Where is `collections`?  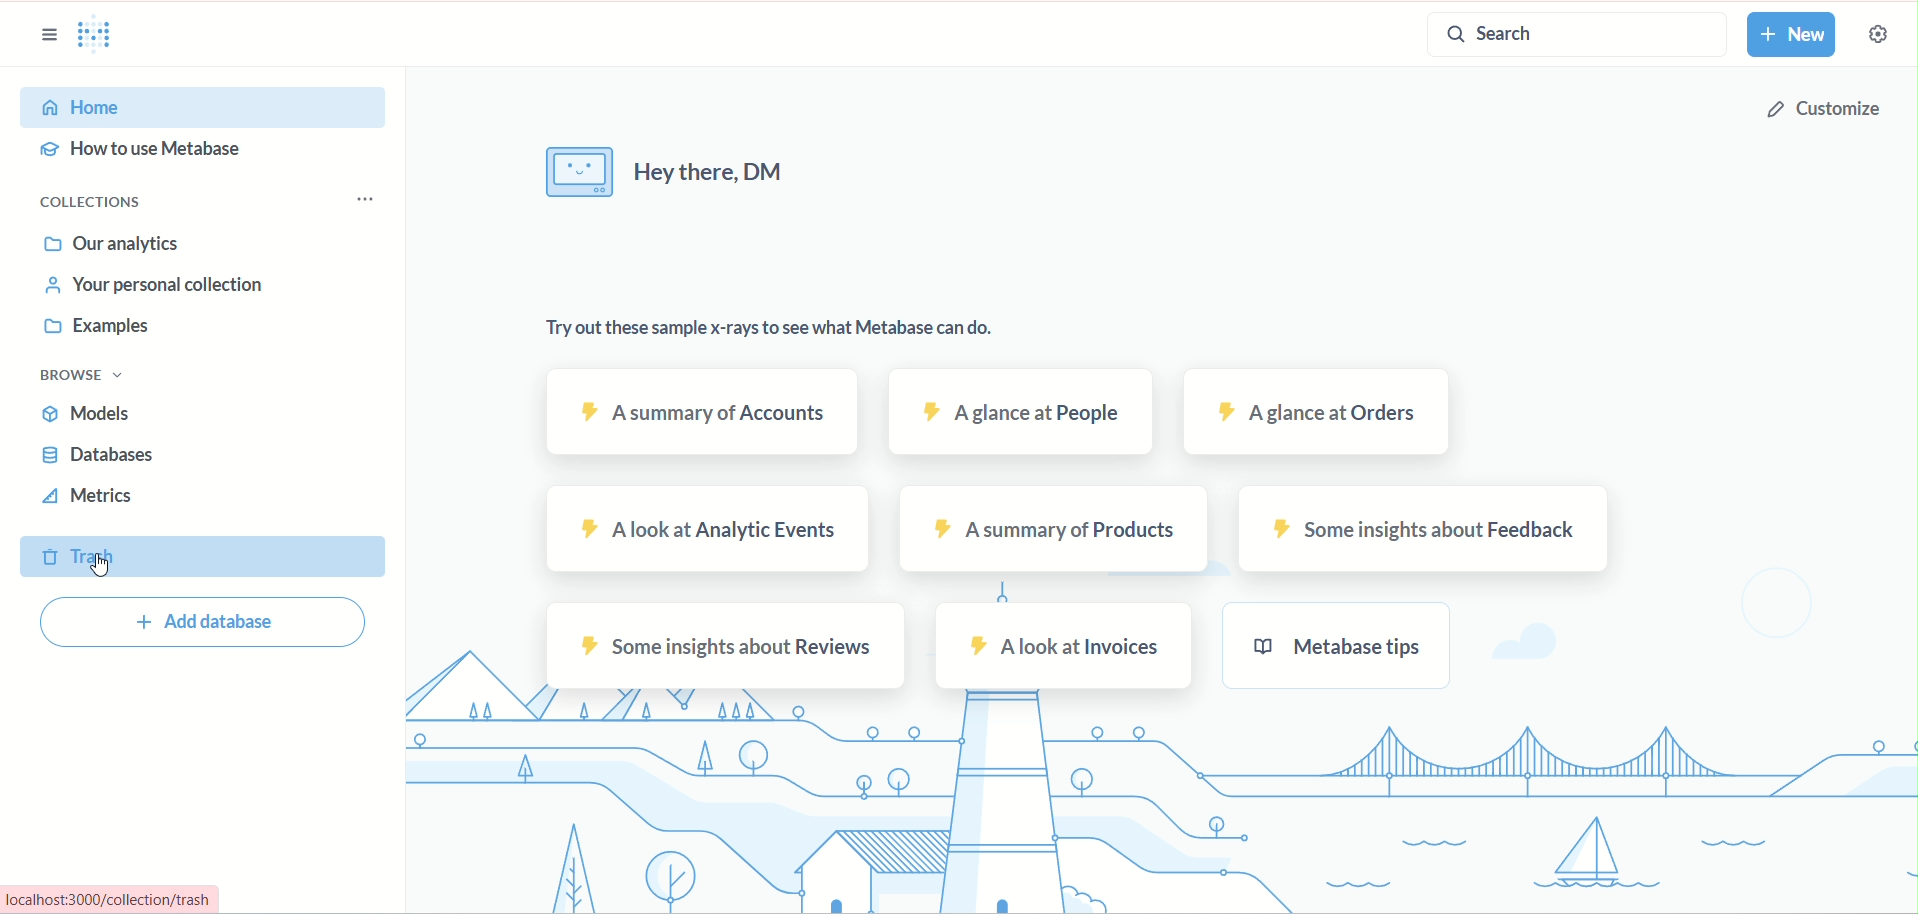 collections is located at coordinates (91, 200).